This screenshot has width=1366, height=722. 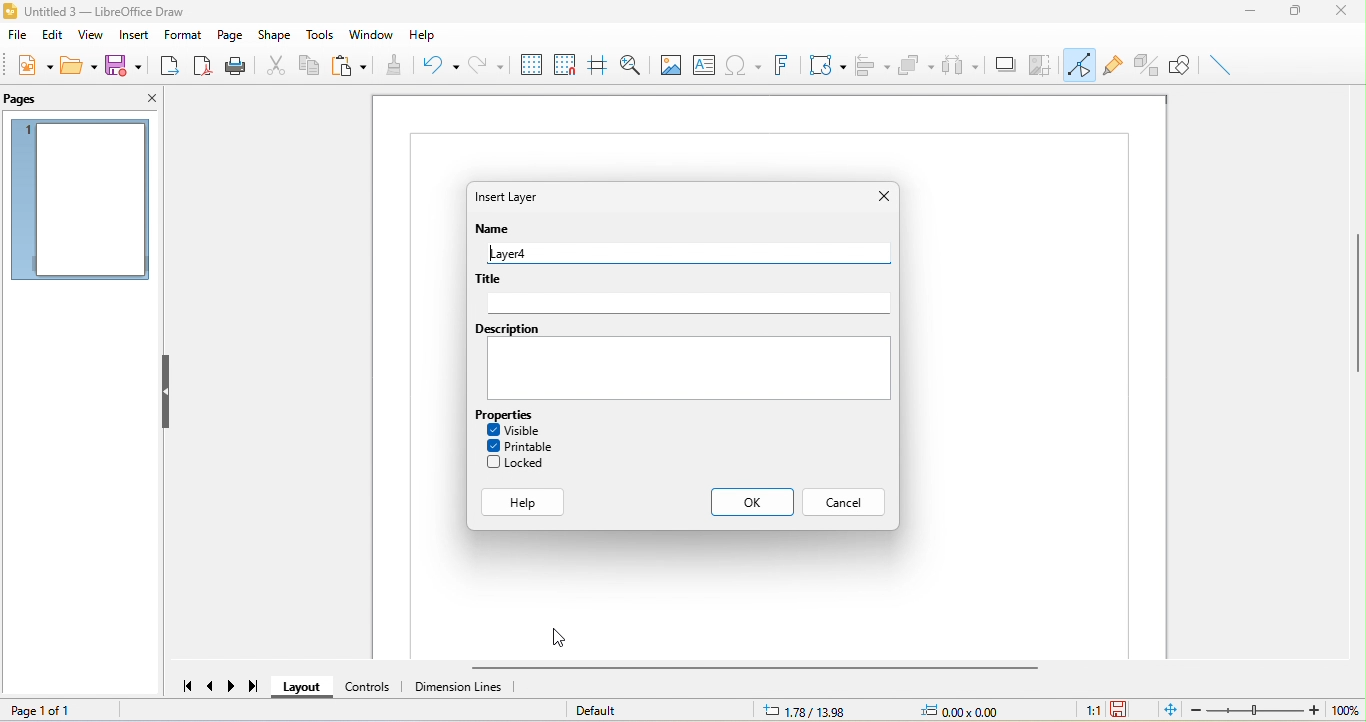 I want to click on page 1 of 1, so click(x=56, y=709).